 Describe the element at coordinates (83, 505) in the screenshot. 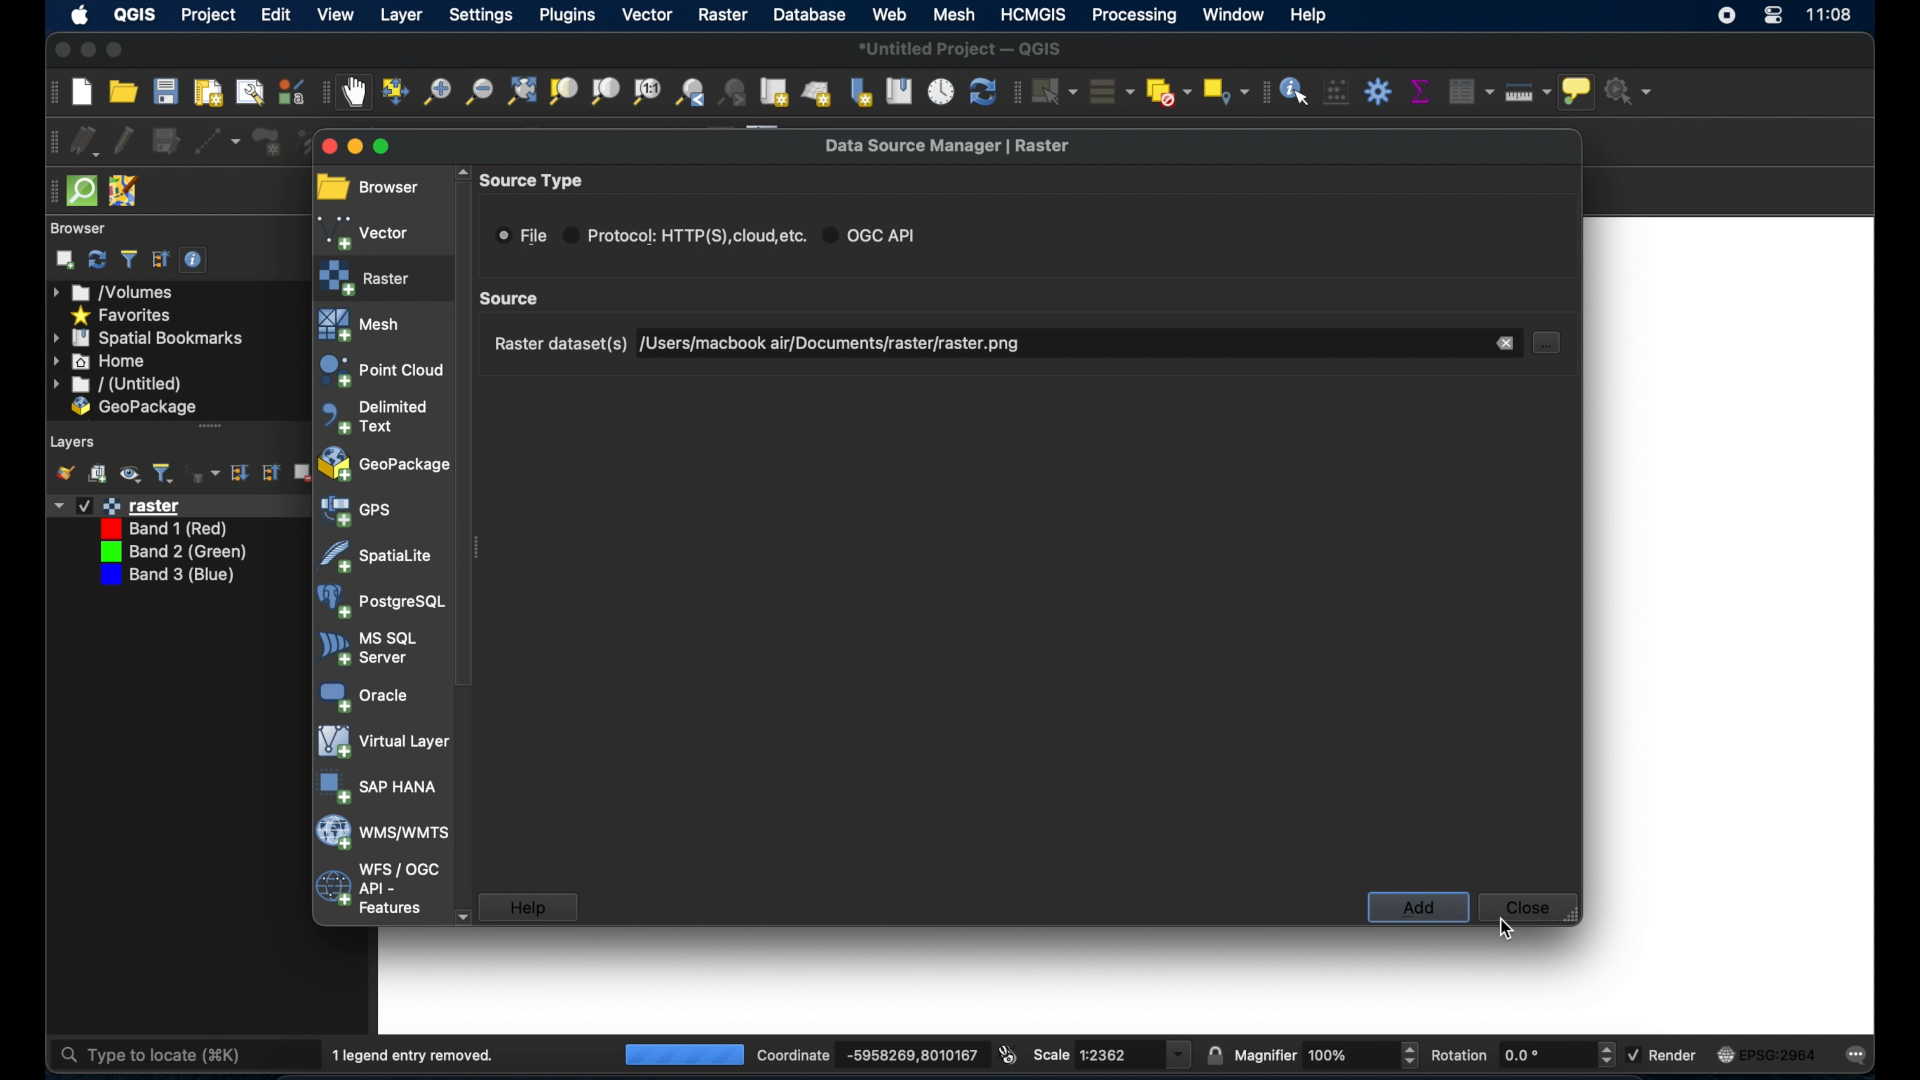

I see `checkbox` at that location.